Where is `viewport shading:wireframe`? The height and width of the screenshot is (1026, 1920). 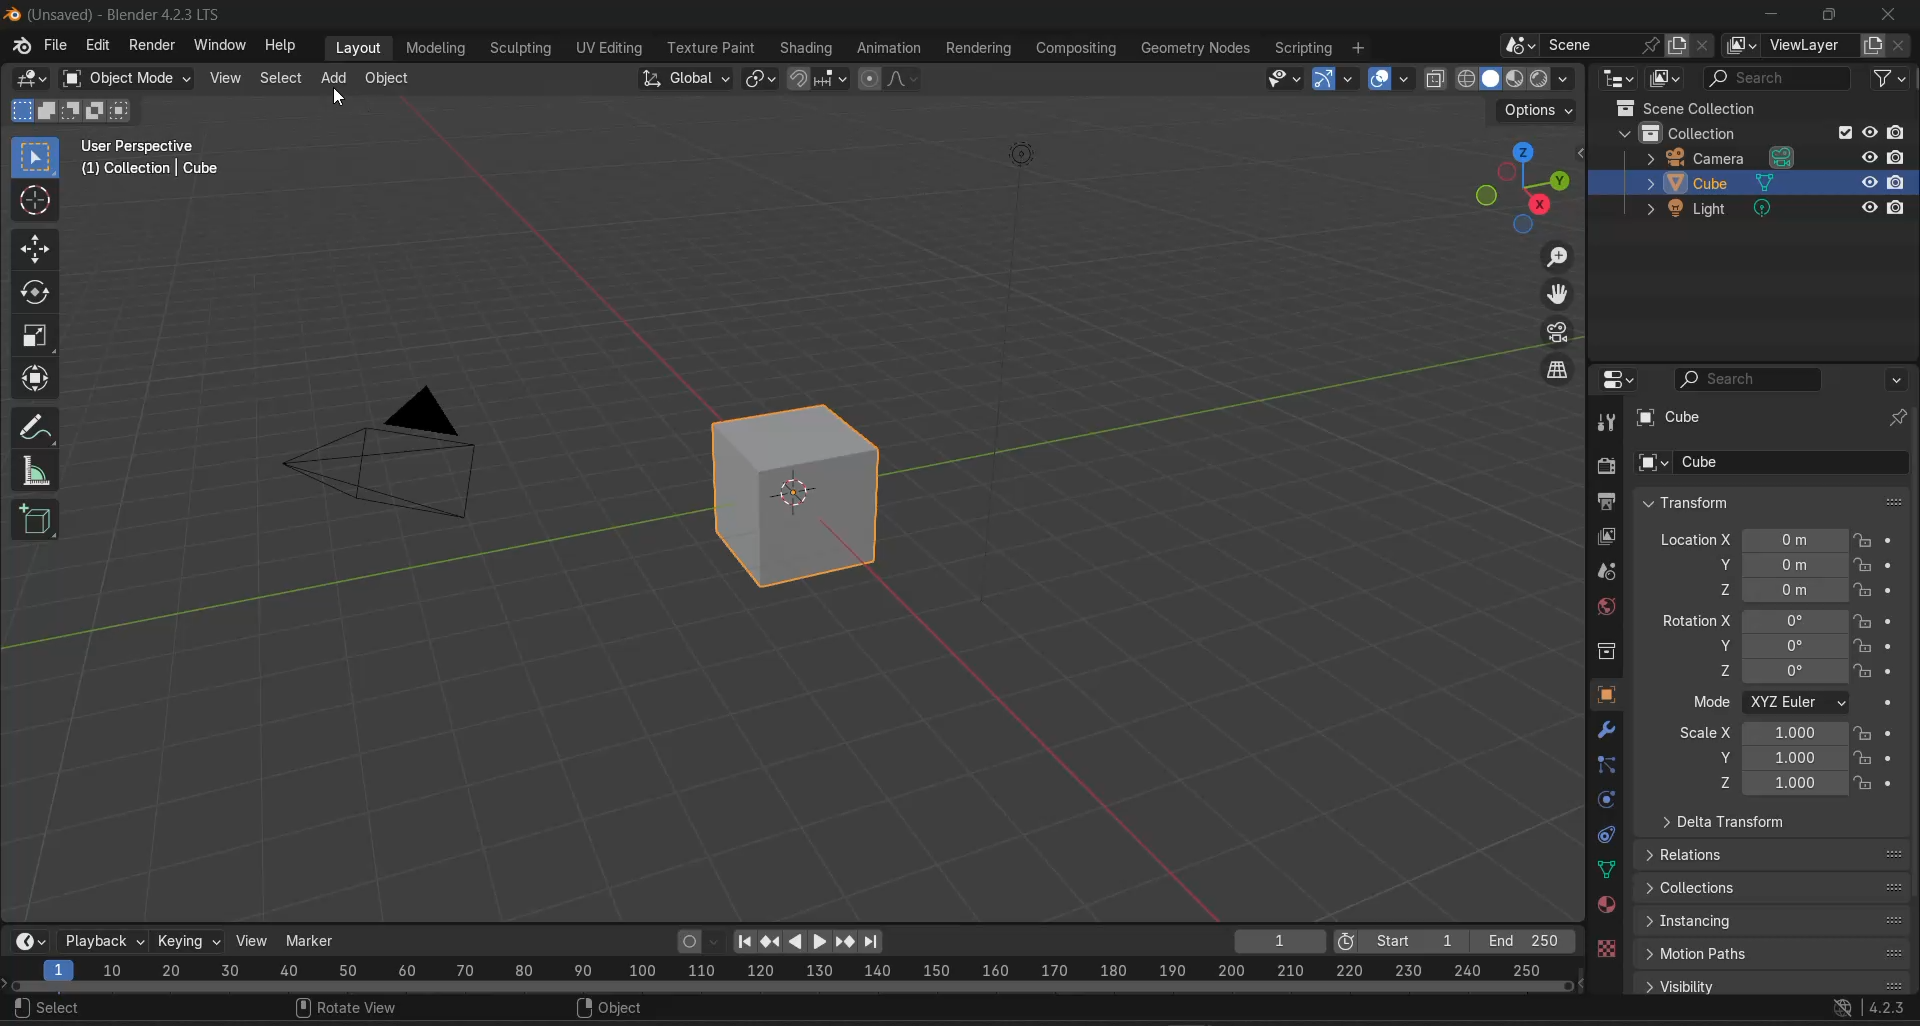
viewport shading:wireframe is located at coordinates (1462, 77).